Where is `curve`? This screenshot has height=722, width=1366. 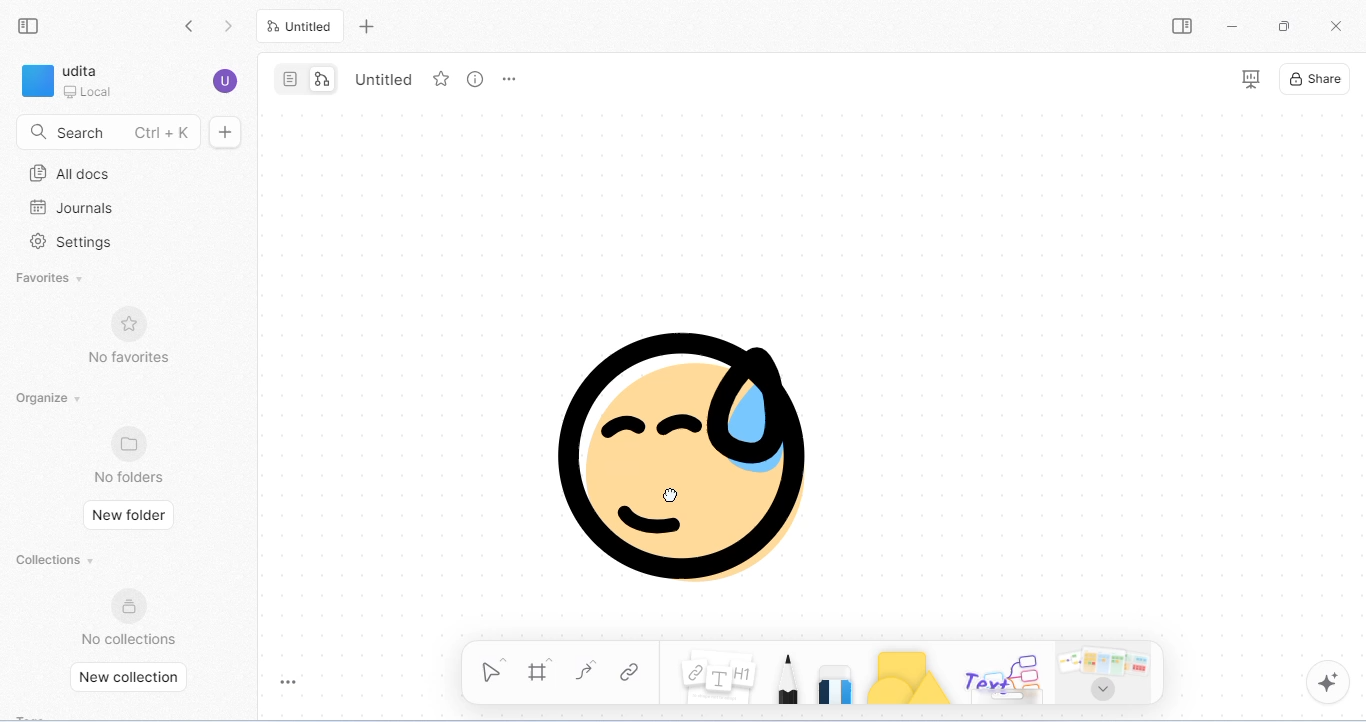 curve is located at coordinates (589, 671).